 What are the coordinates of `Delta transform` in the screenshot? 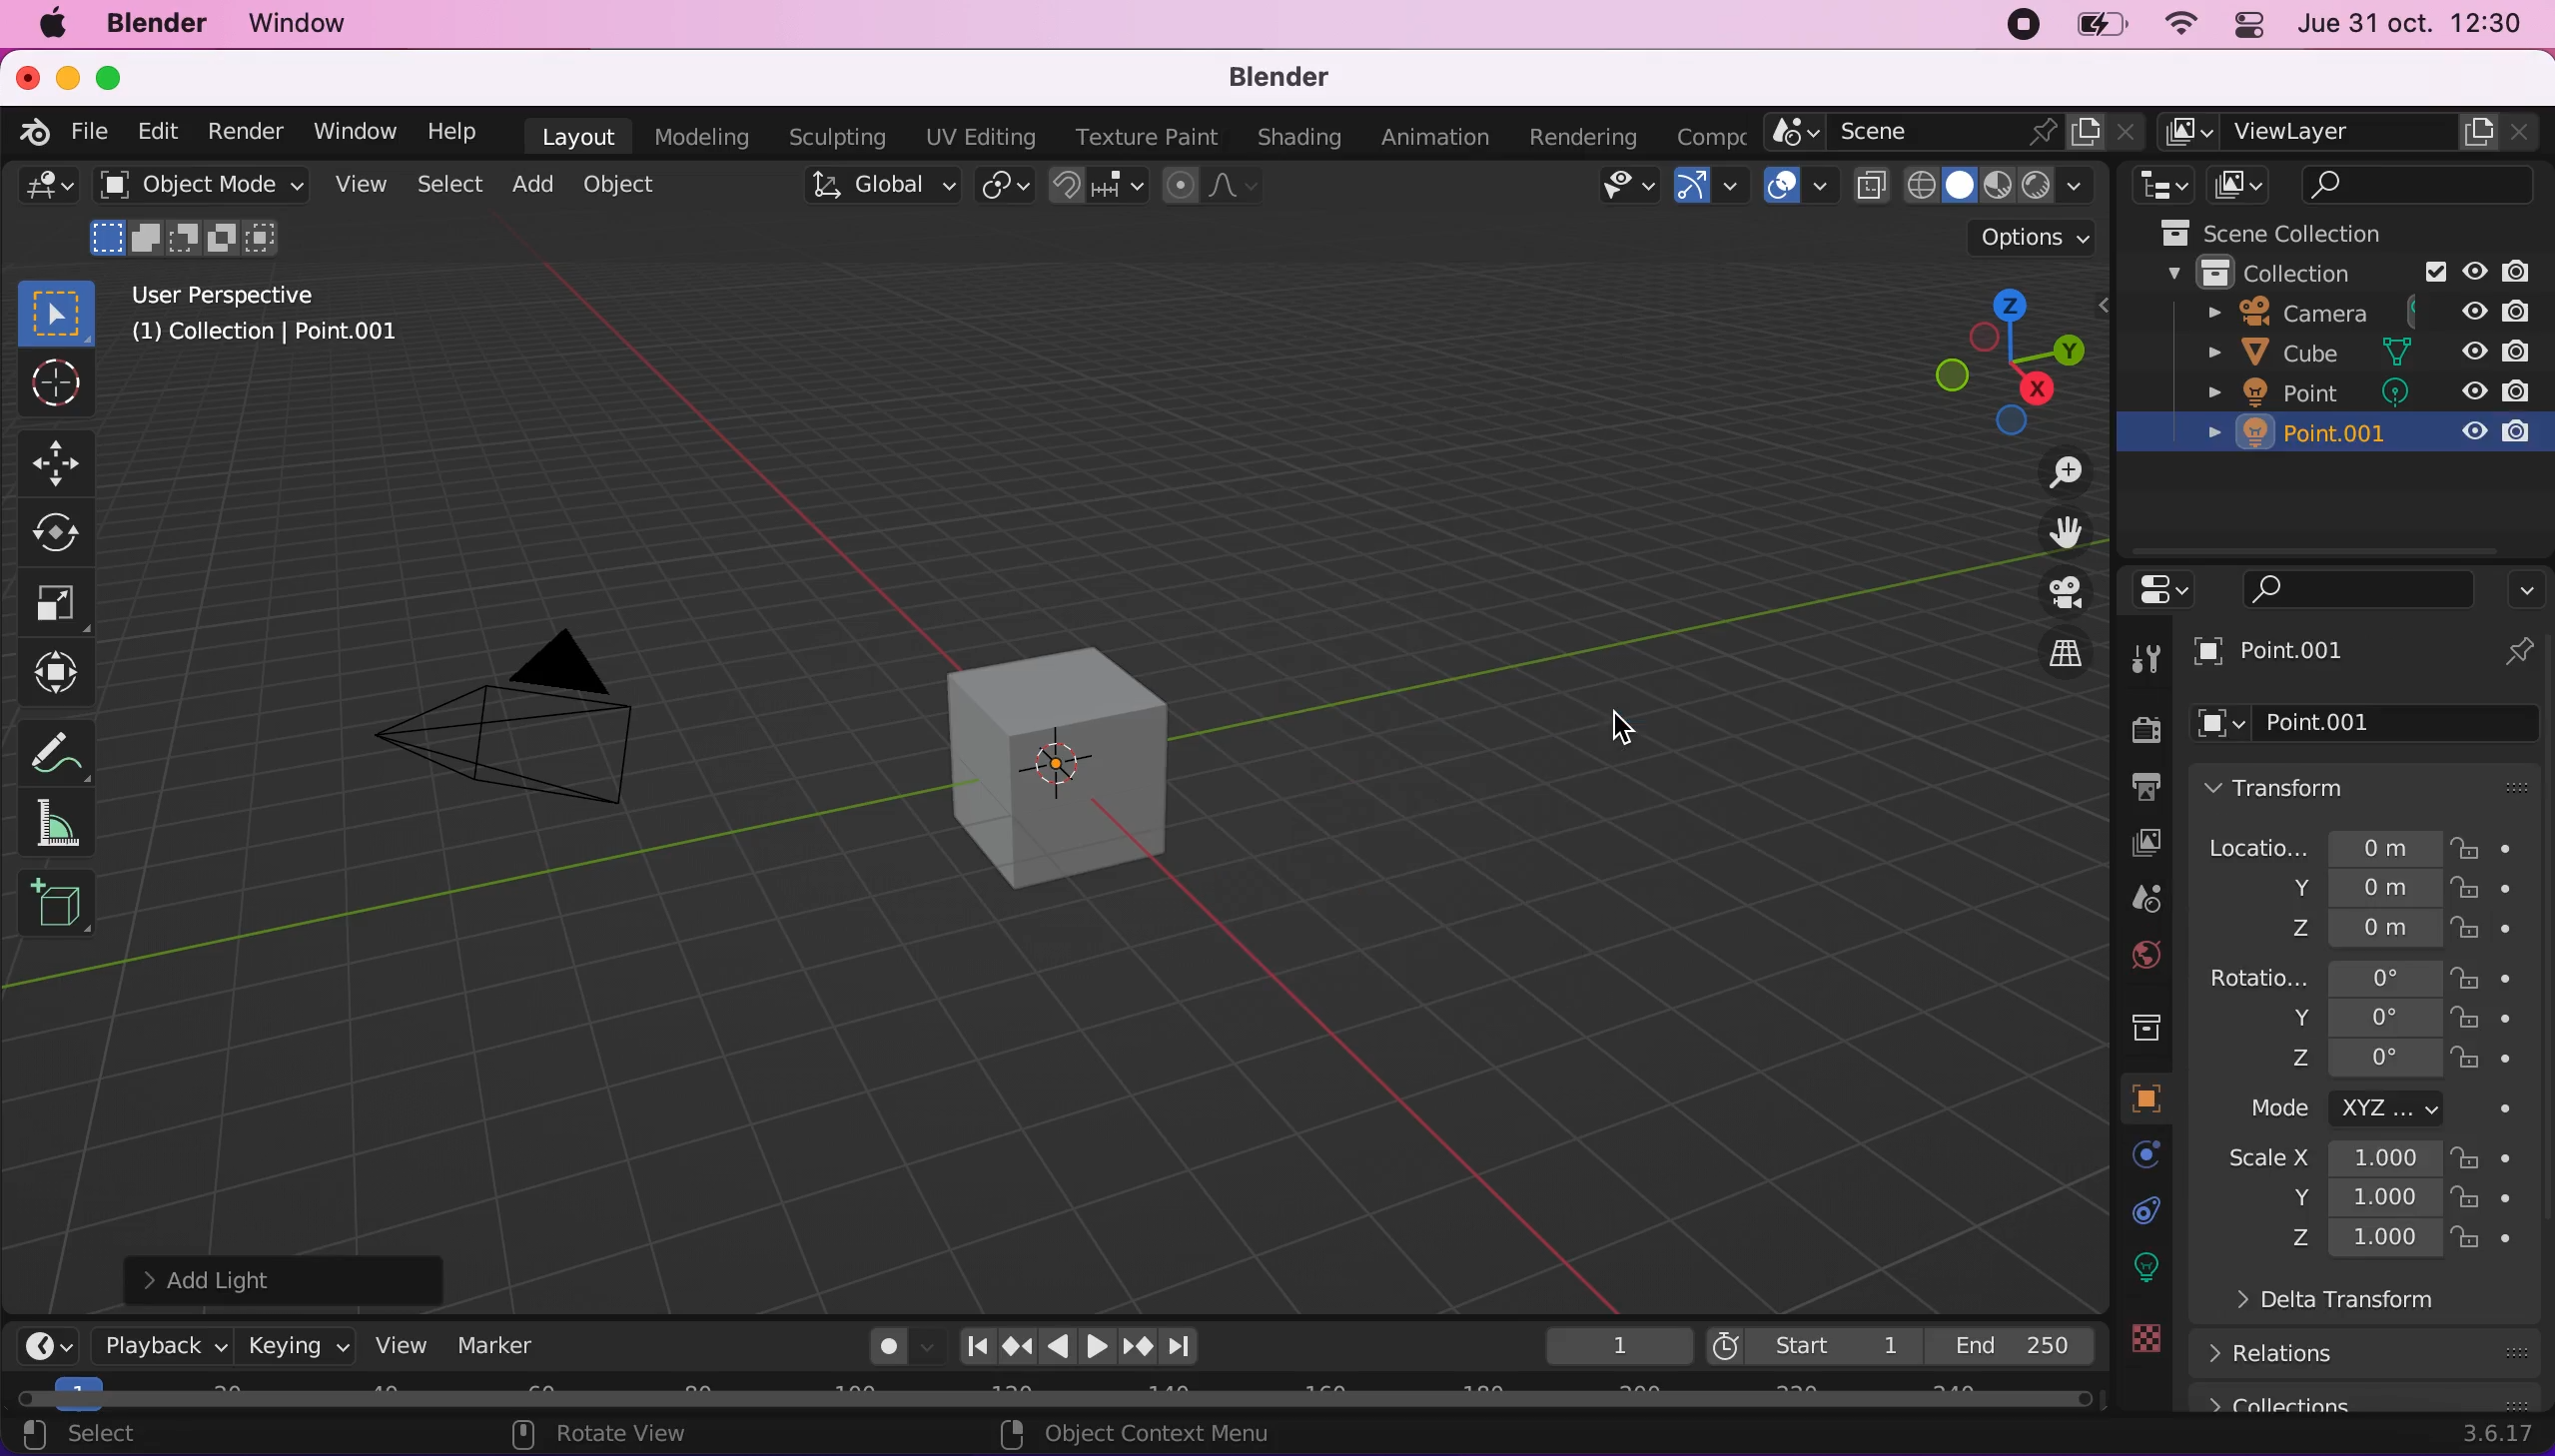 It's located at (2384, 1302).